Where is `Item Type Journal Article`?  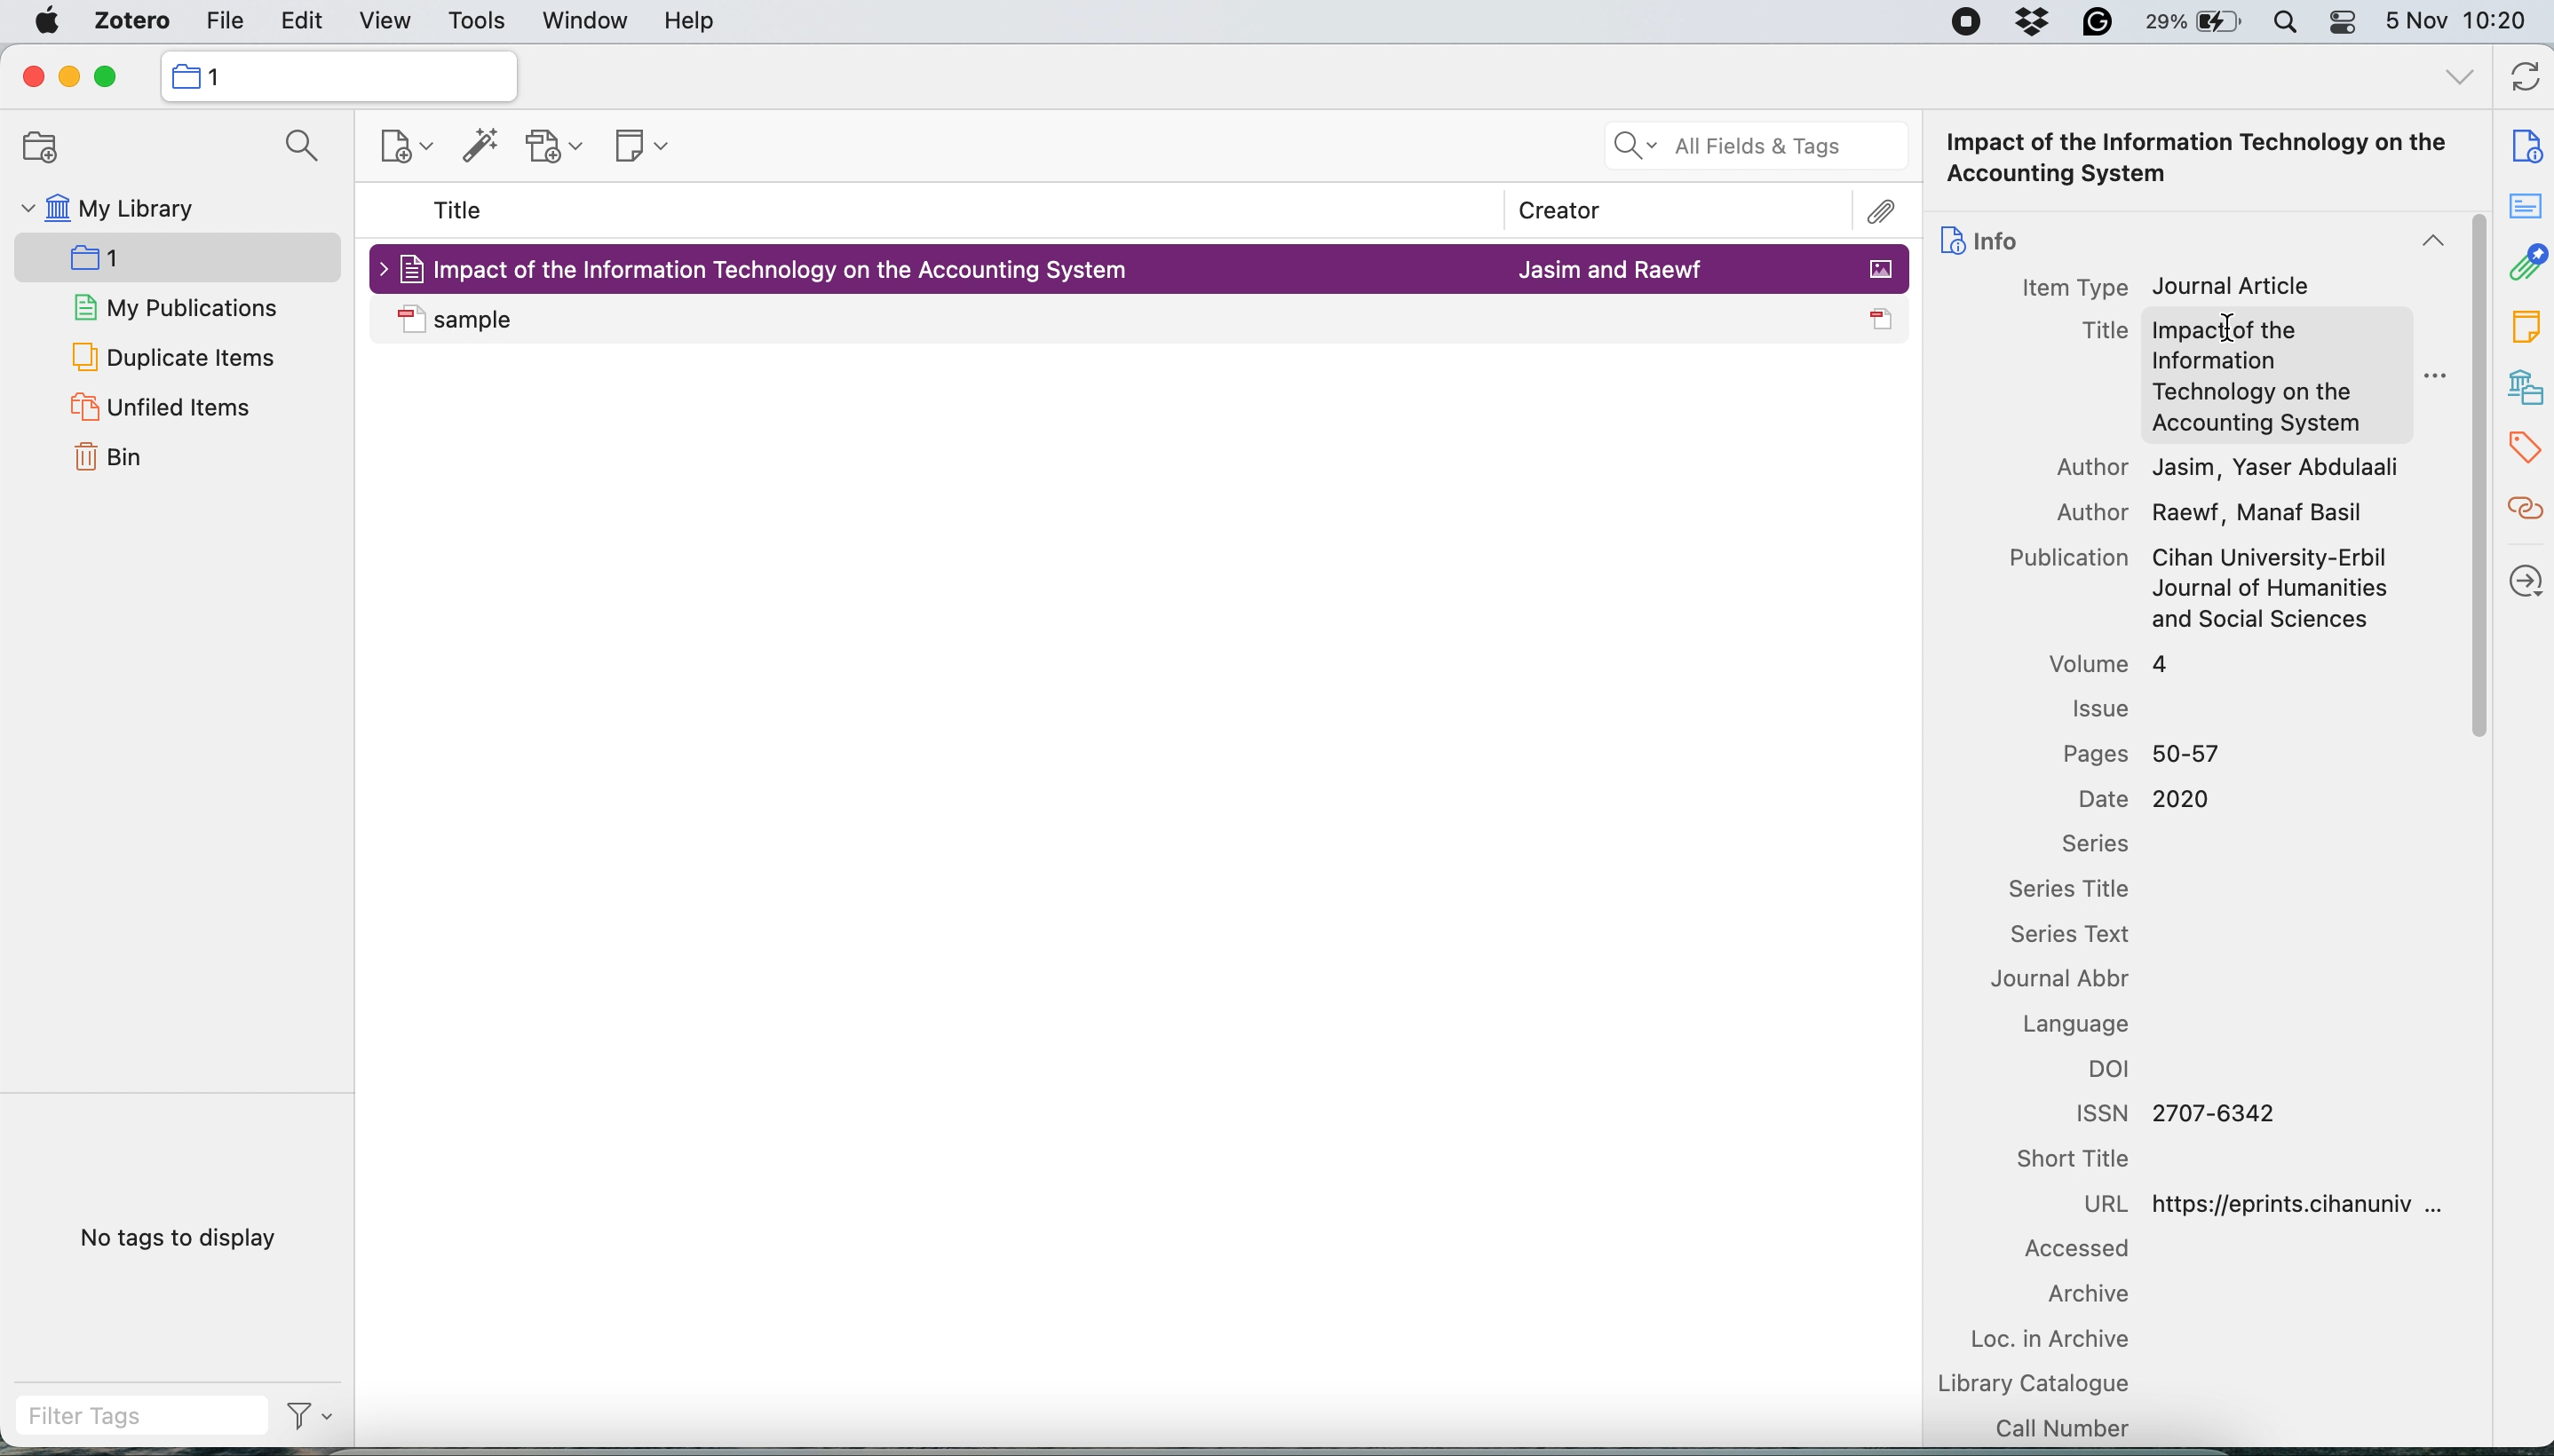
Item Type Journal Article is located at coordinates (2163, 286).